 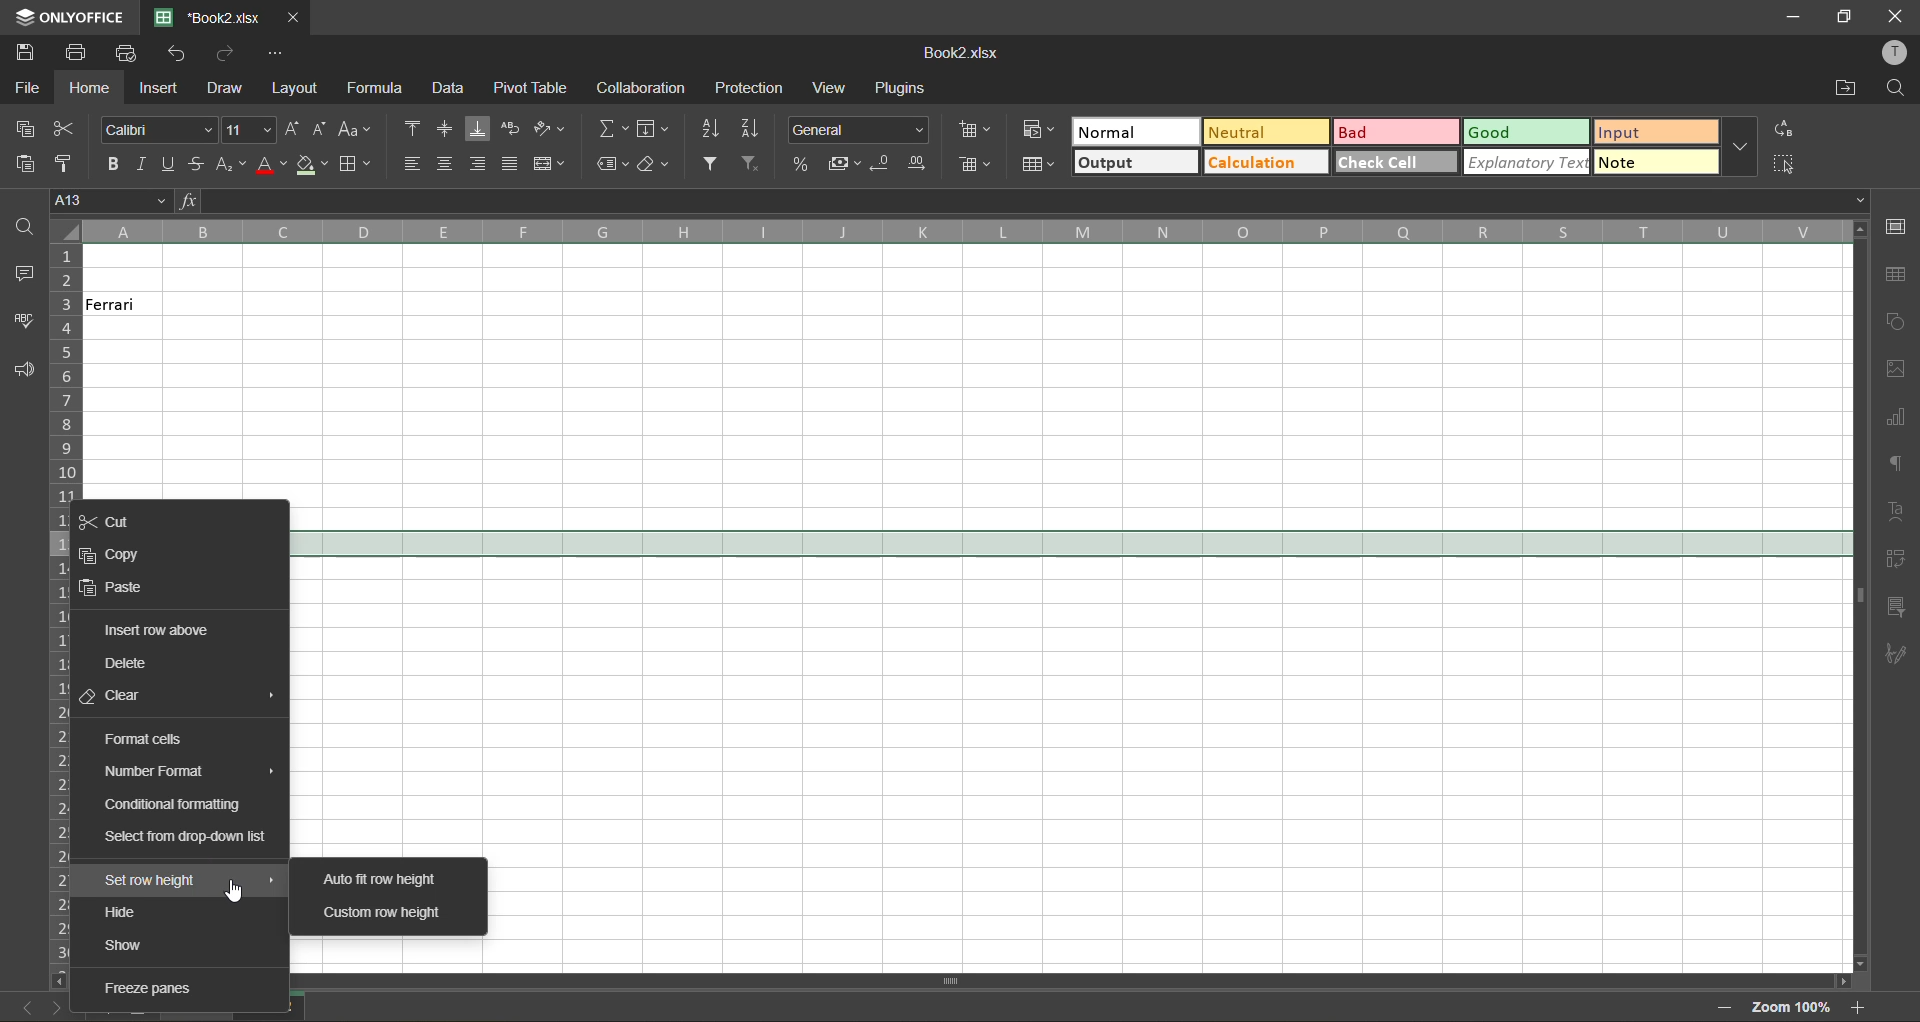 What do you see at coordinates (1038, 130) in the screenshot?
I see `conditional formatting` at bounding box center [1038, 130].